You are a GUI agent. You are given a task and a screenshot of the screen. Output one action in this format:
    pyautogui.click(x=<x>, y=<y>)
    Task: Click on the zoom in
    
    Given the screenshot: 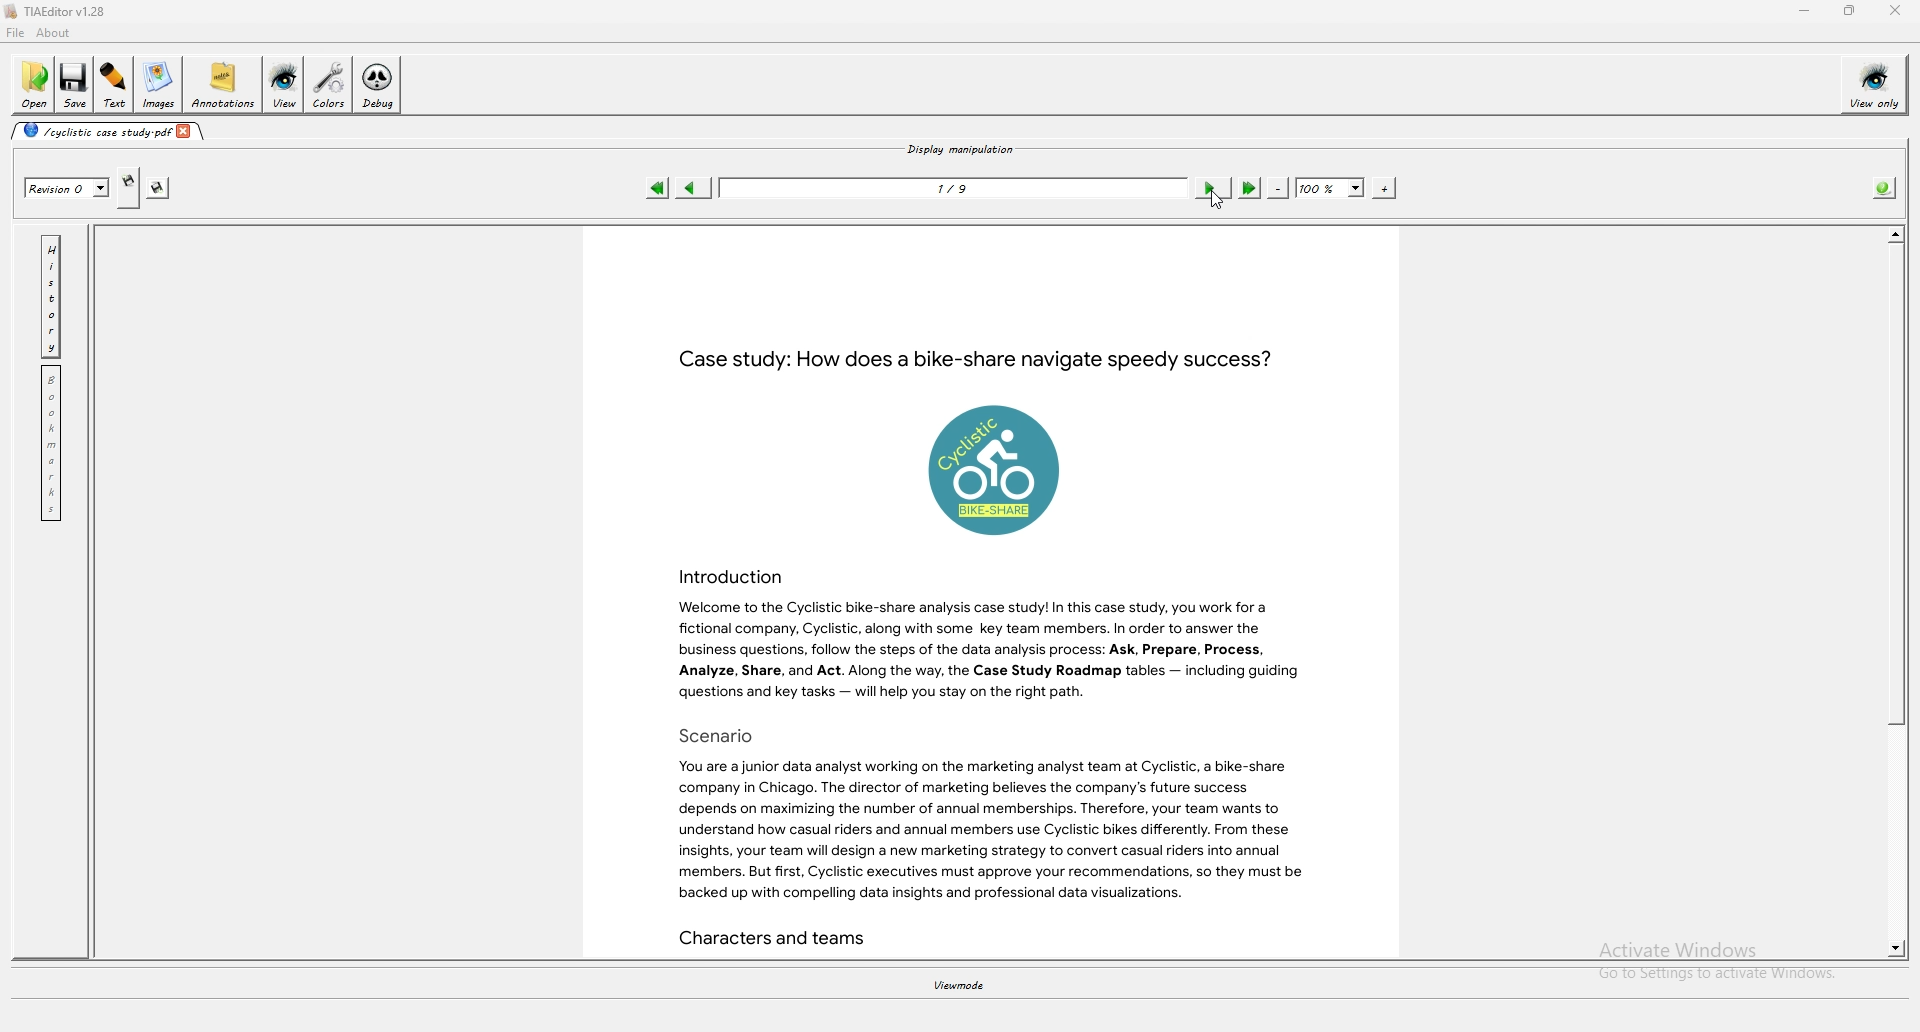 What is the action you would take?
    pyautogui.click(x=1384, y=188)
    